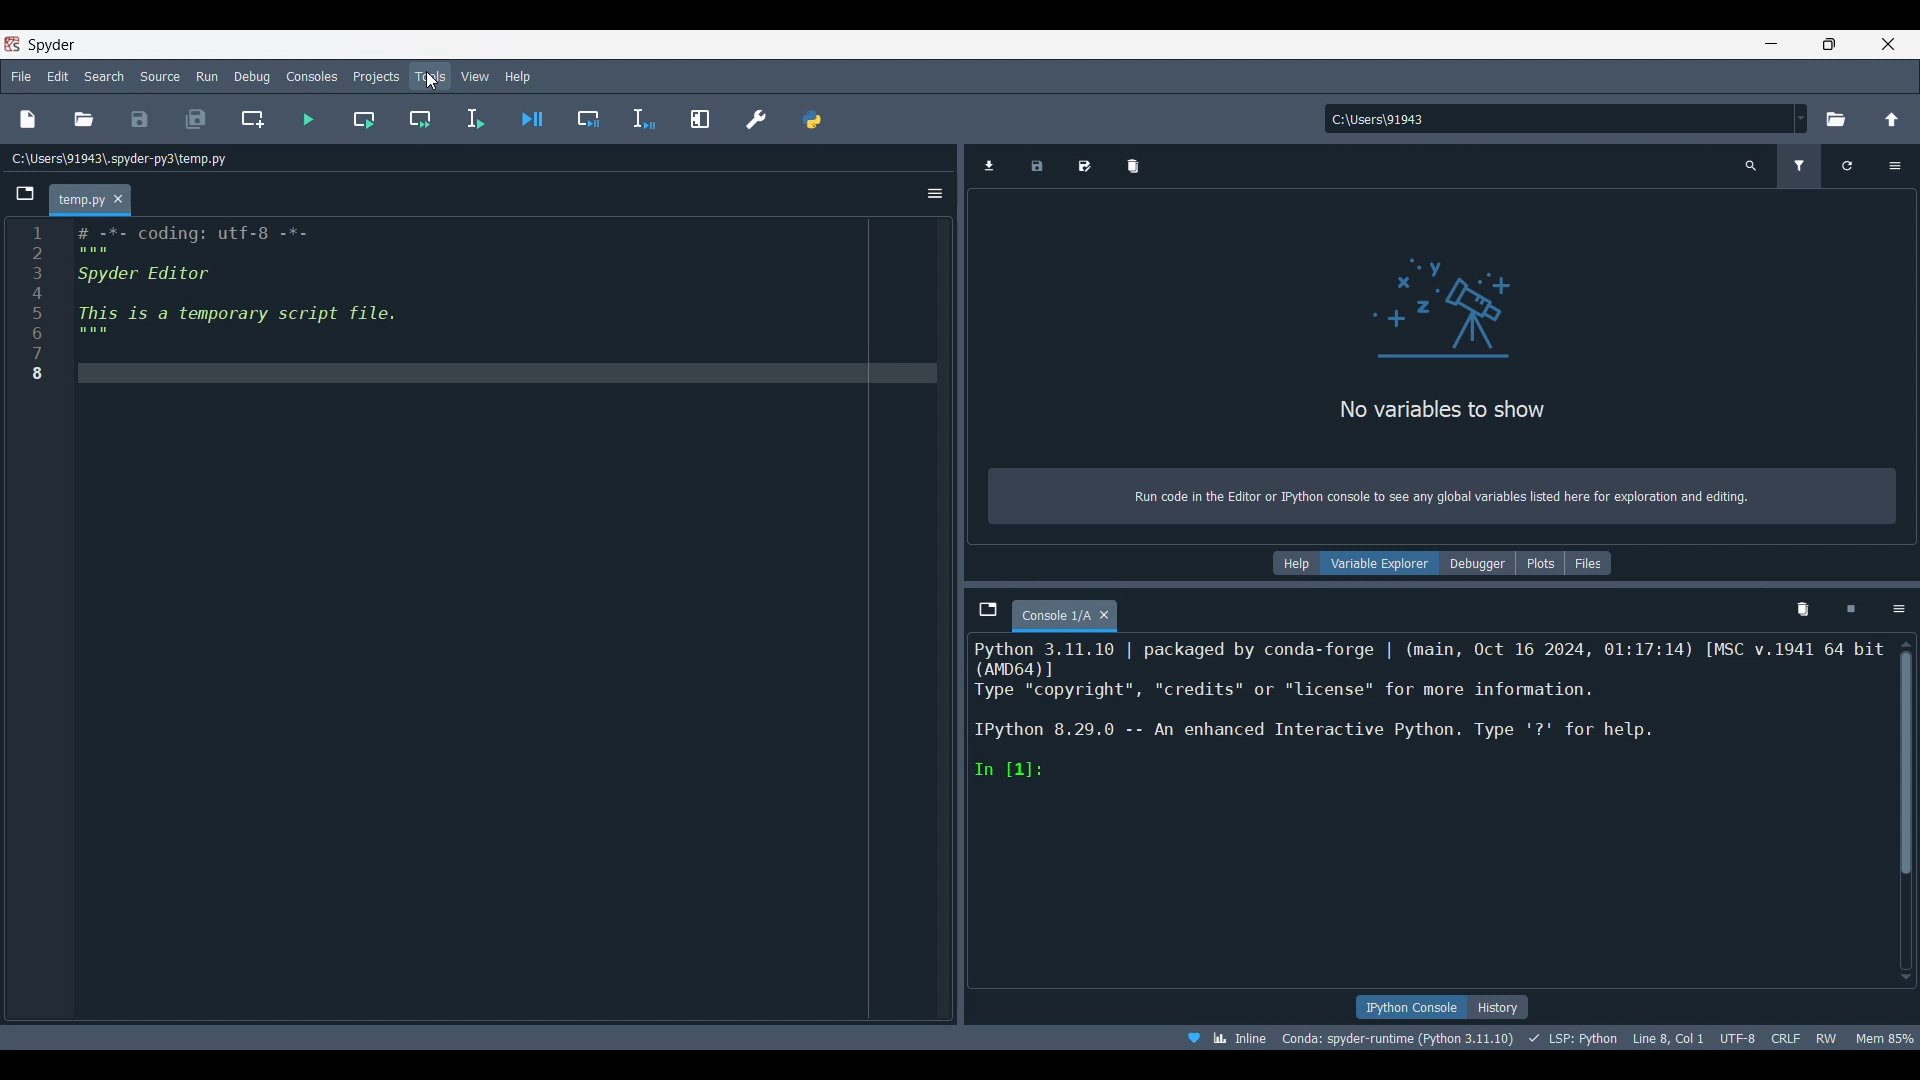 The image size is (1920, 1080). Describe the element at coordinates (755, 118) in the screenshot. I see `Preferences` at that location.